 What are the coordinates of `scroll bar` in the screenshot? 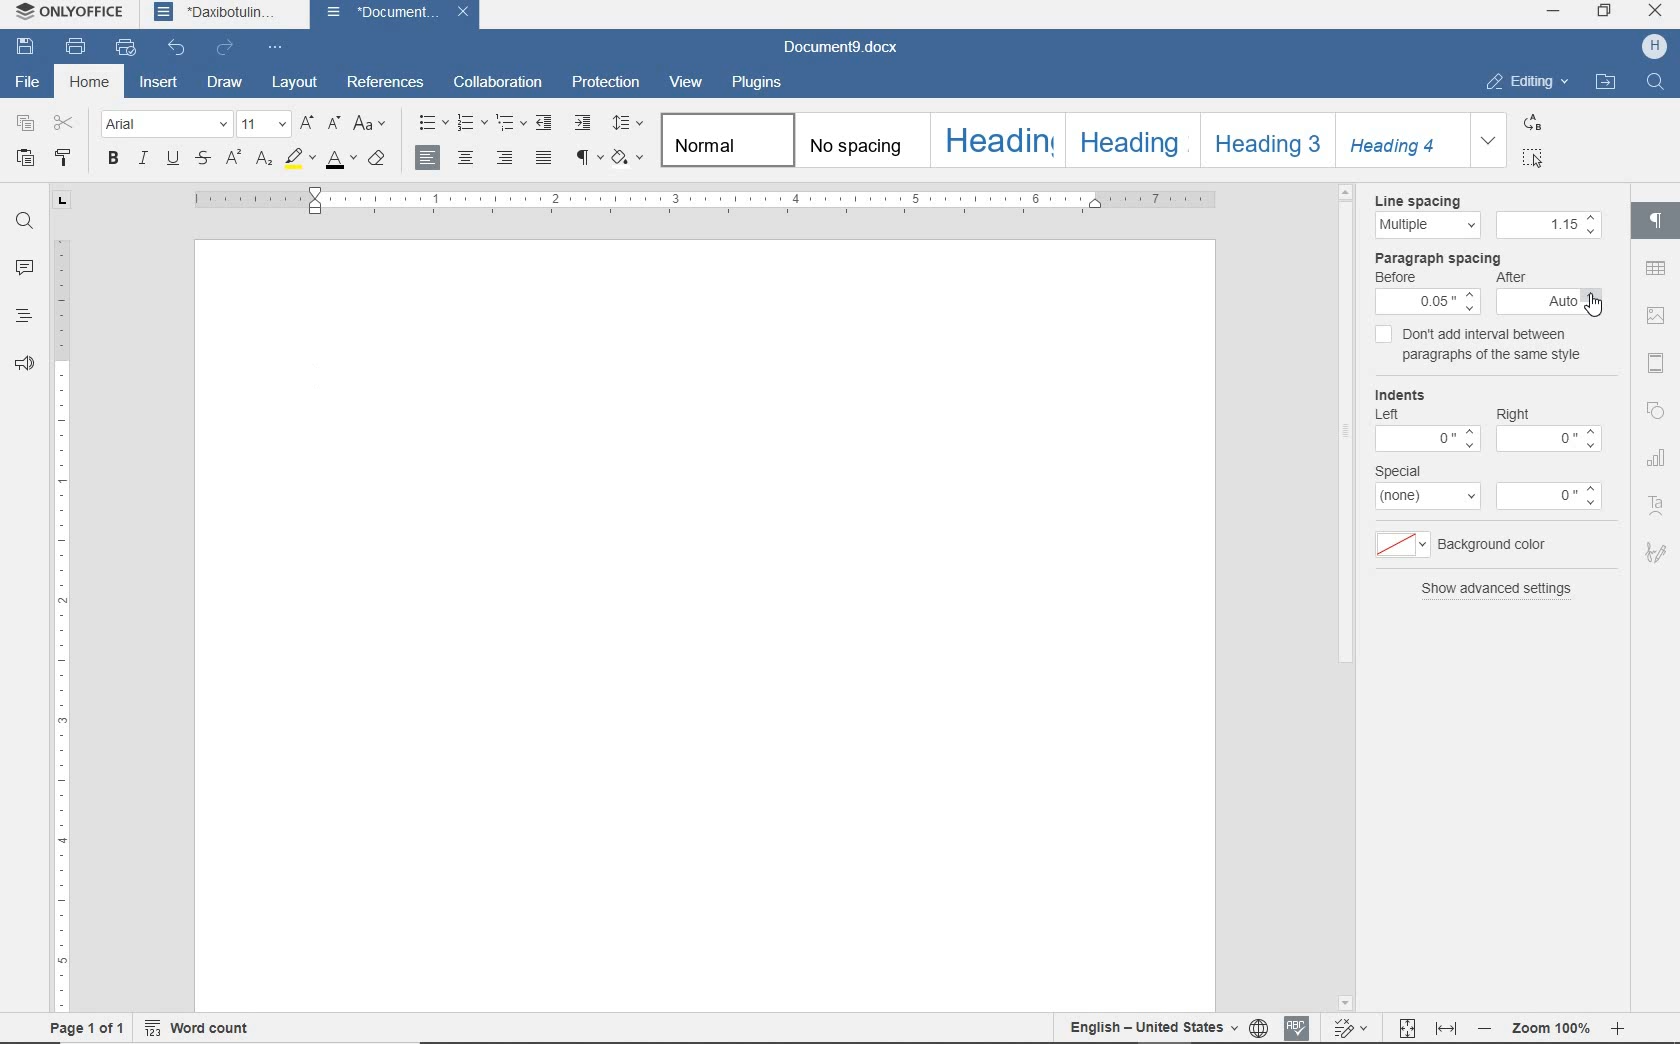 It's located at (1348, 597).